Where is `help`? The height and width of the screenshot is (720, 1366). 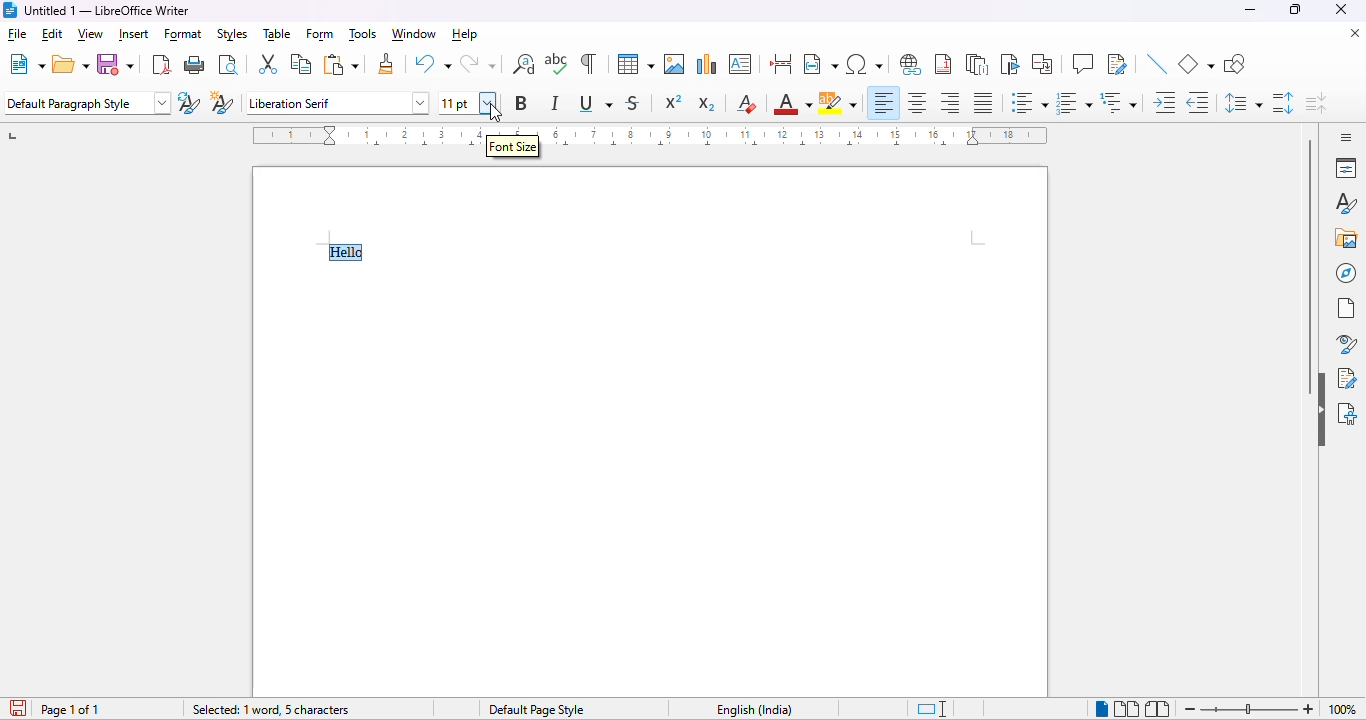
help is located at coordinates (464, 35).